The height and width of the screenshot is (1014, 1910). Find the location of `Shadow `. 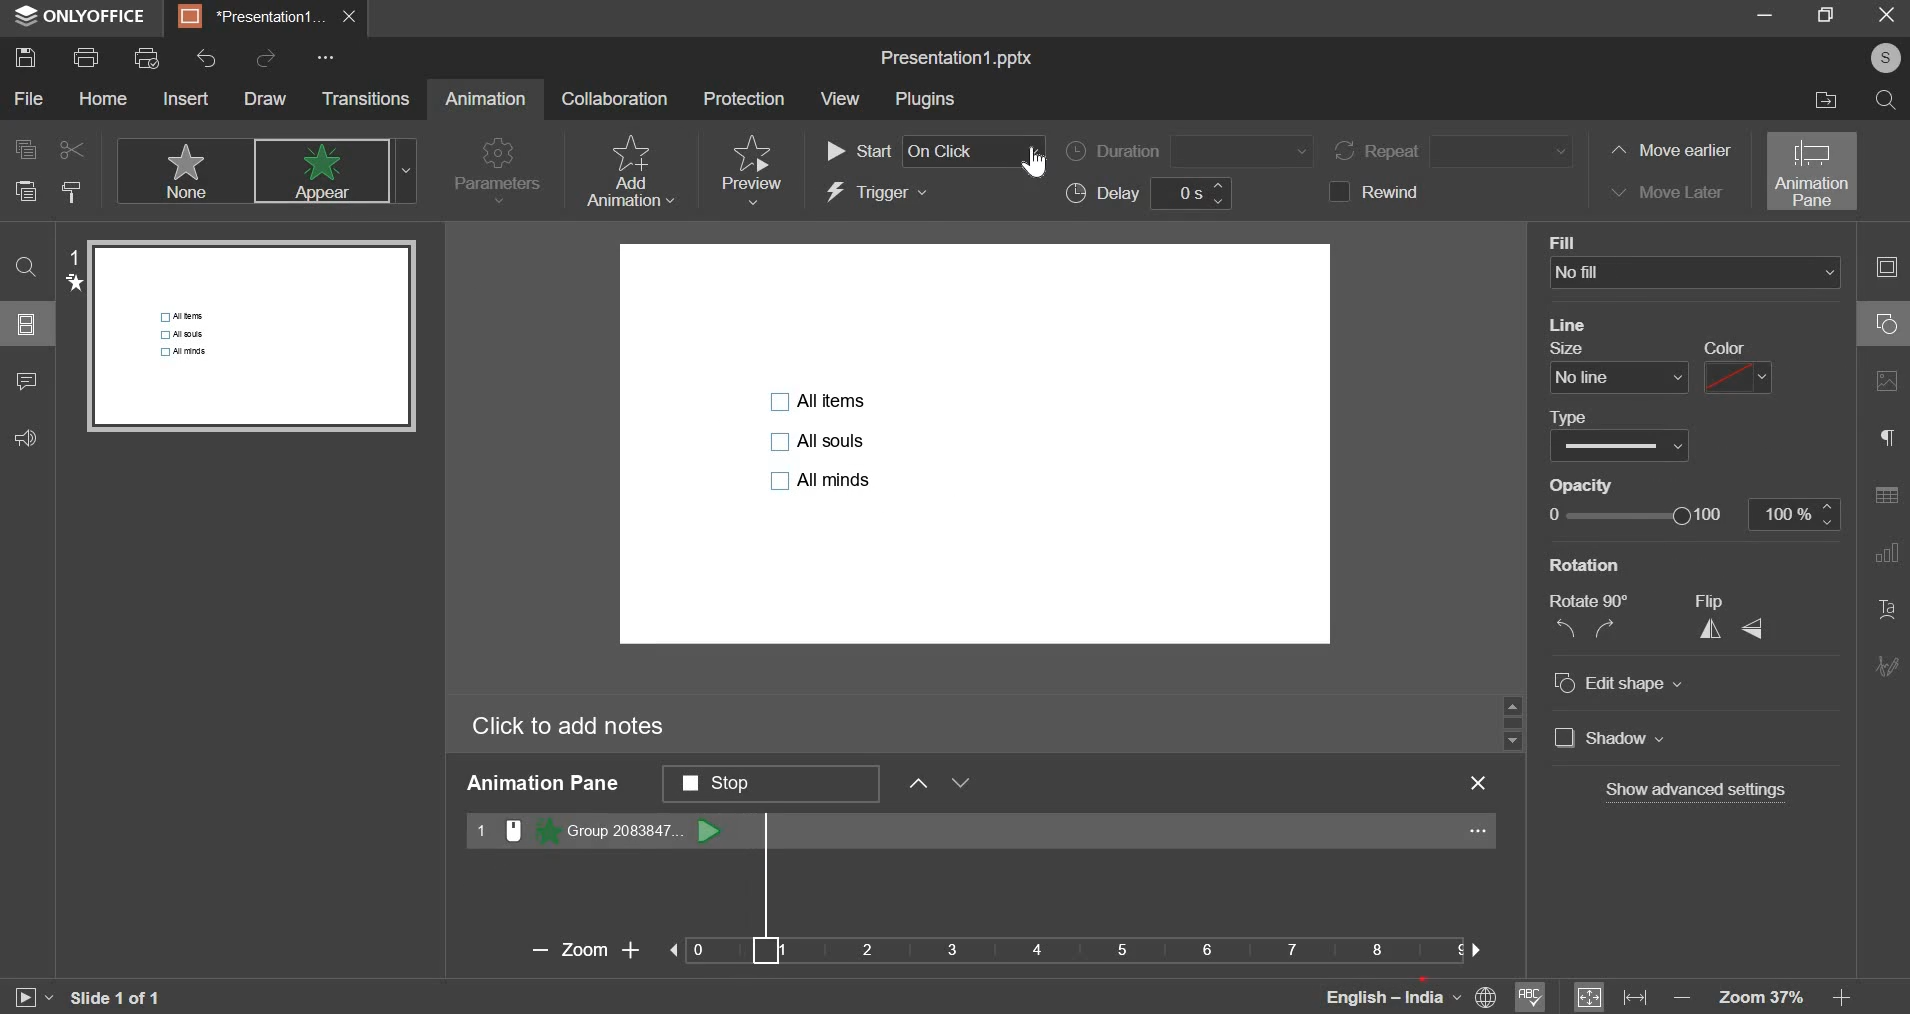

Shadow  is located at coordinates (1624, 739).